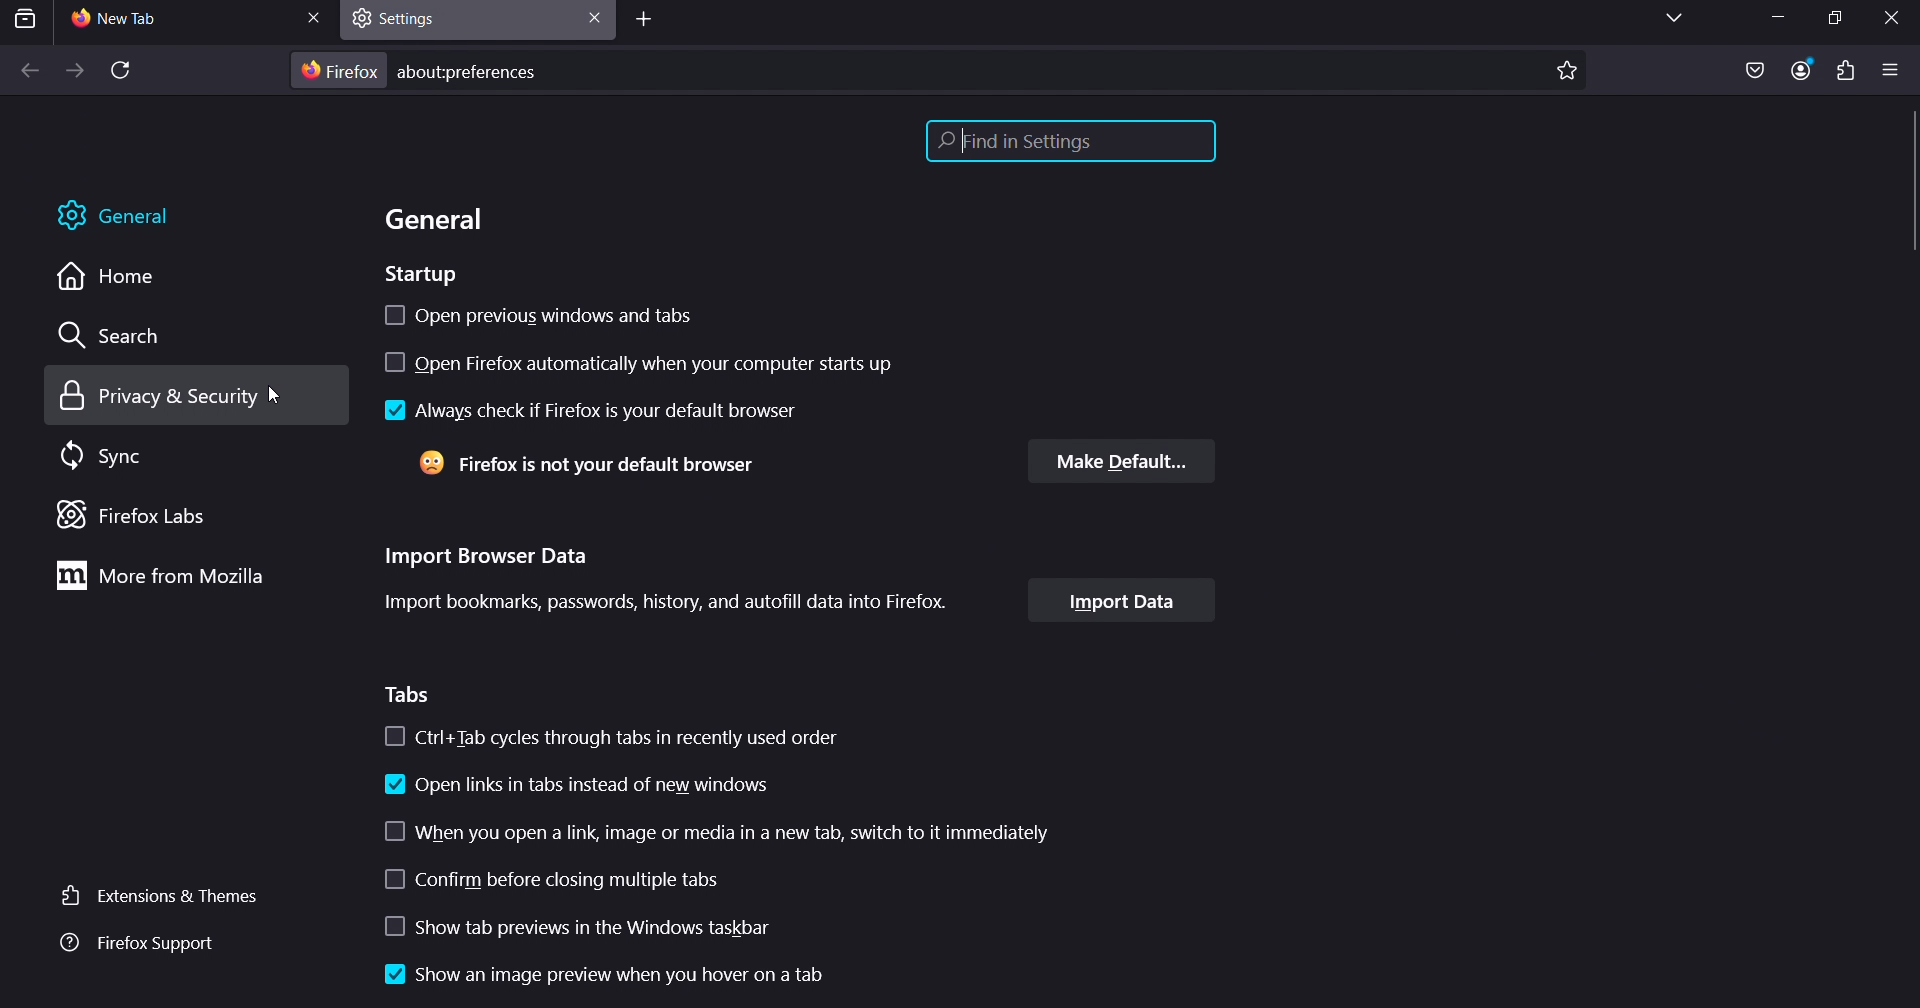  What do you see at coordinates (1842, 71) in the screenshot?
I see `extensions` at bounding box center [1842, 71].